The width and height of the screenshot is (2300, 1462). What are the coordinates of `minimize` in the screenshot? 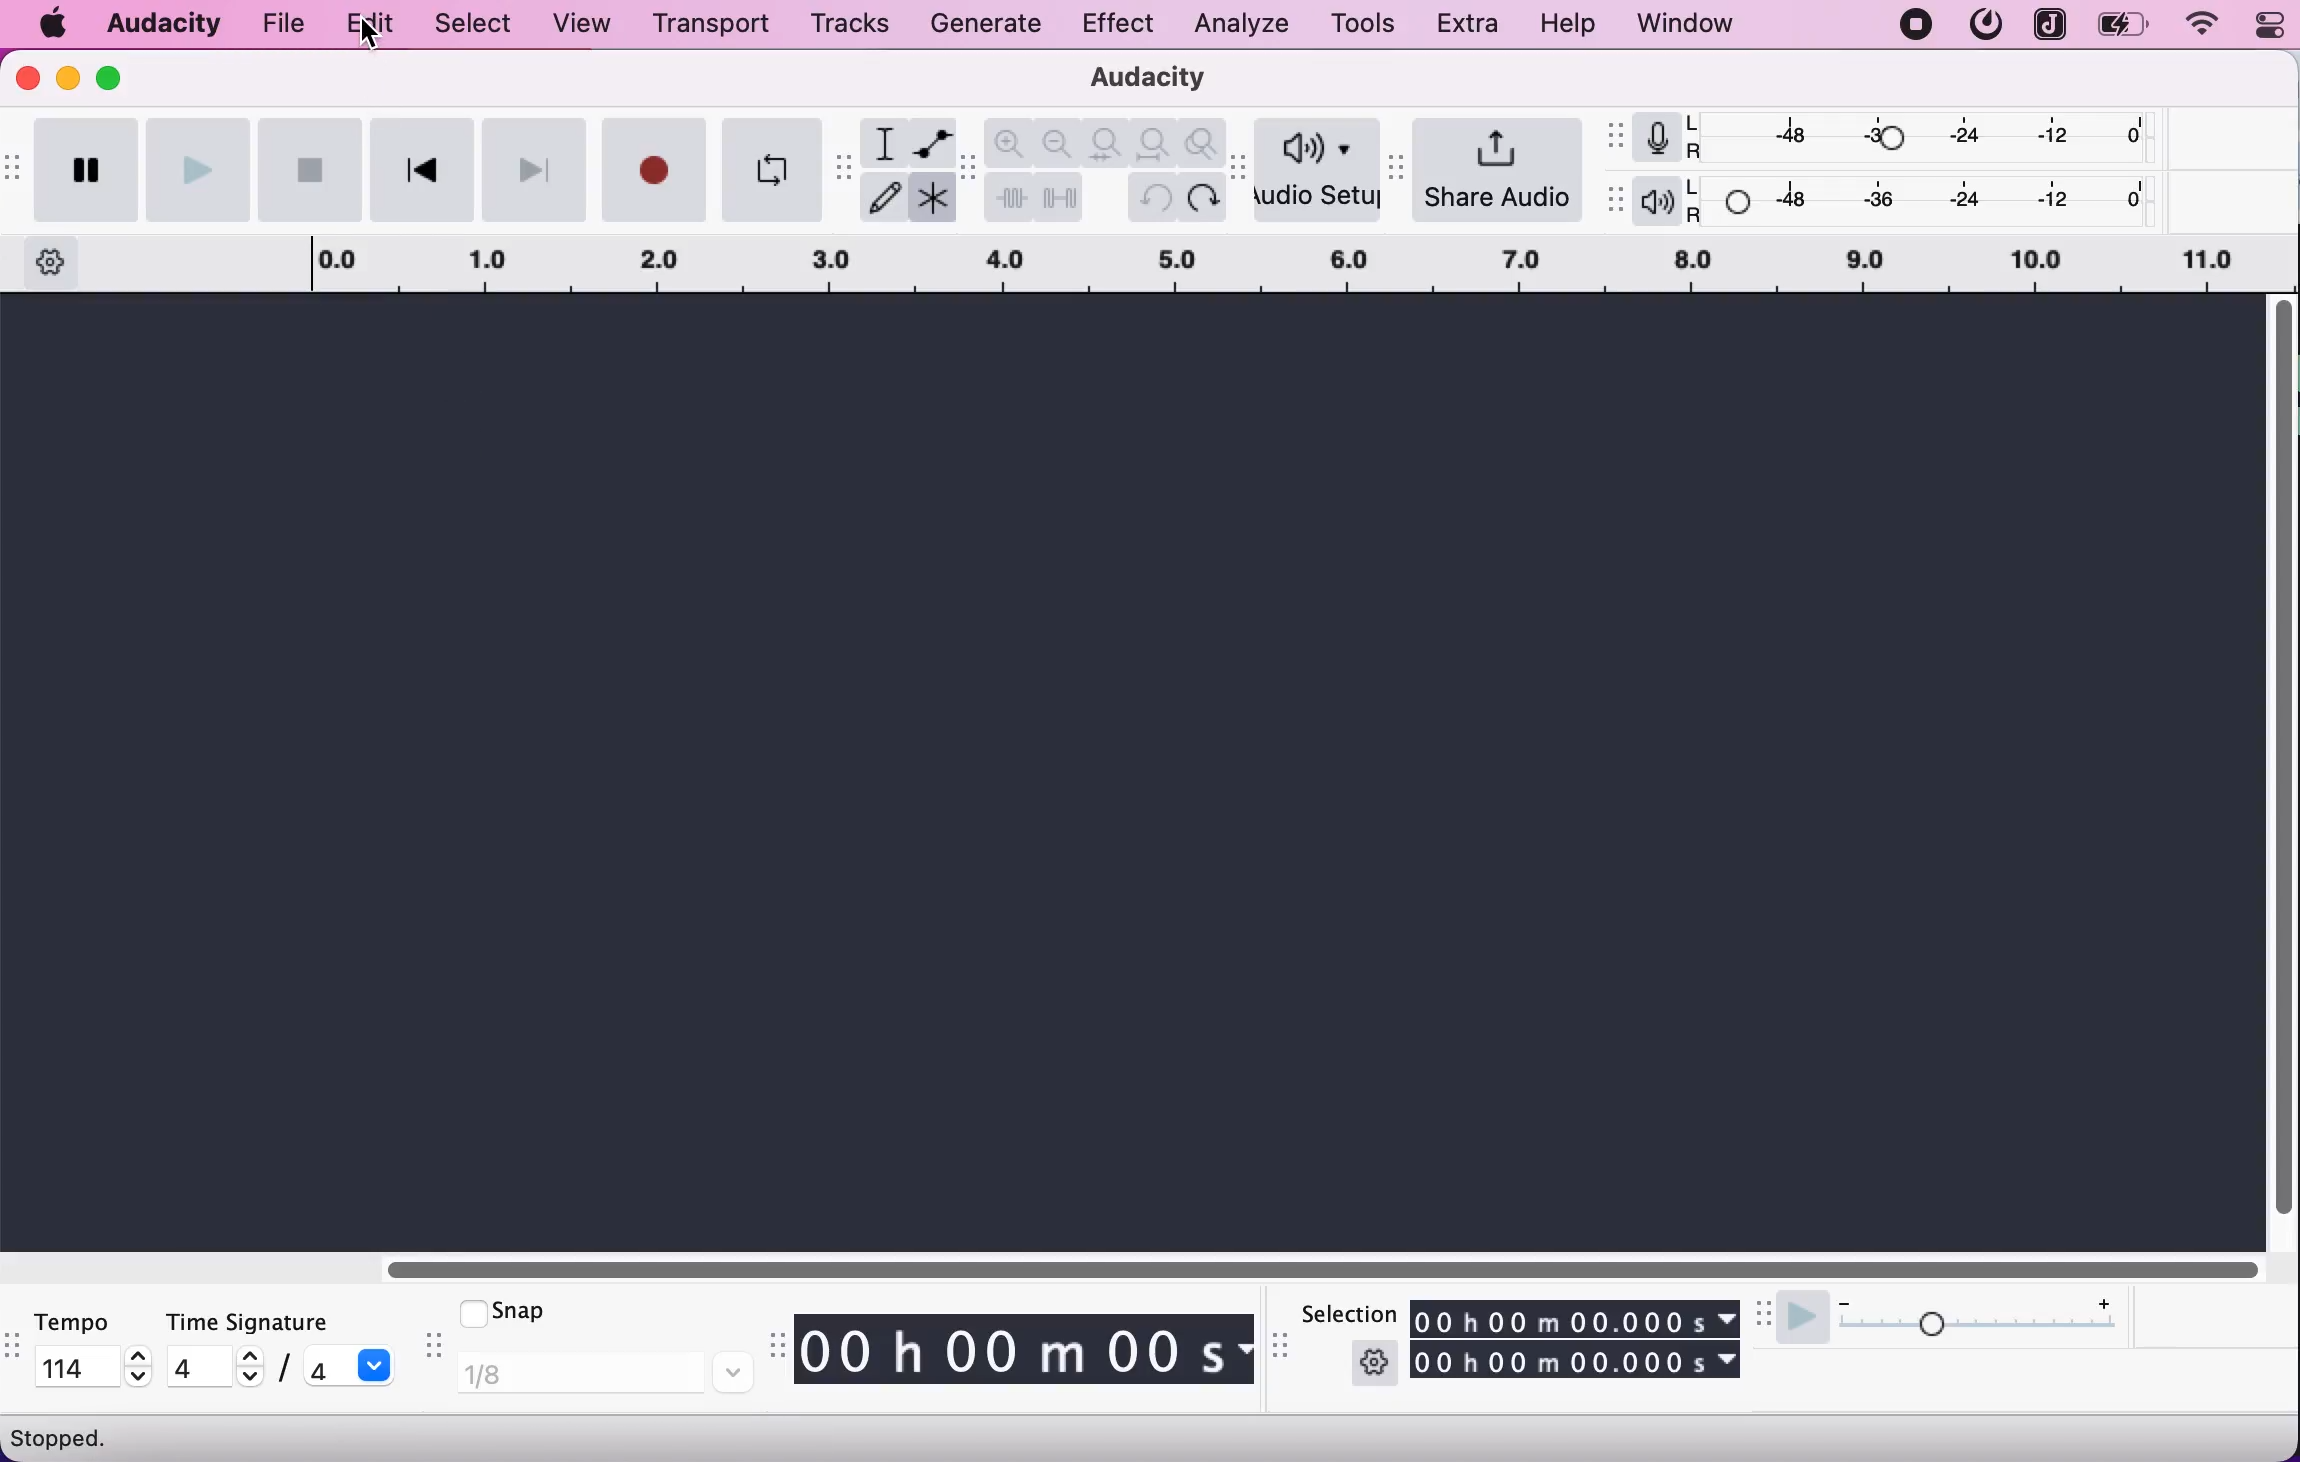 It's located at (68, 77).